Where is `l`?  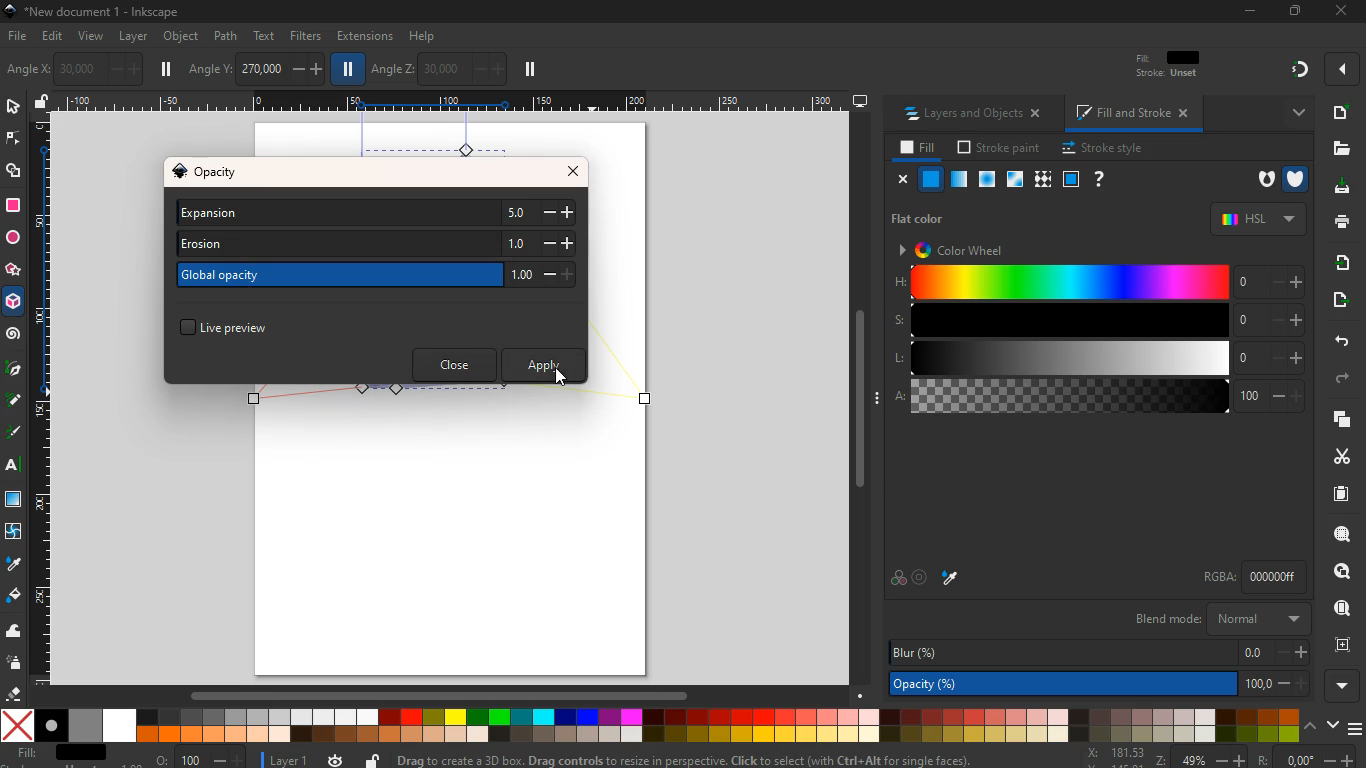
l is located at coordinates (1096, 359).